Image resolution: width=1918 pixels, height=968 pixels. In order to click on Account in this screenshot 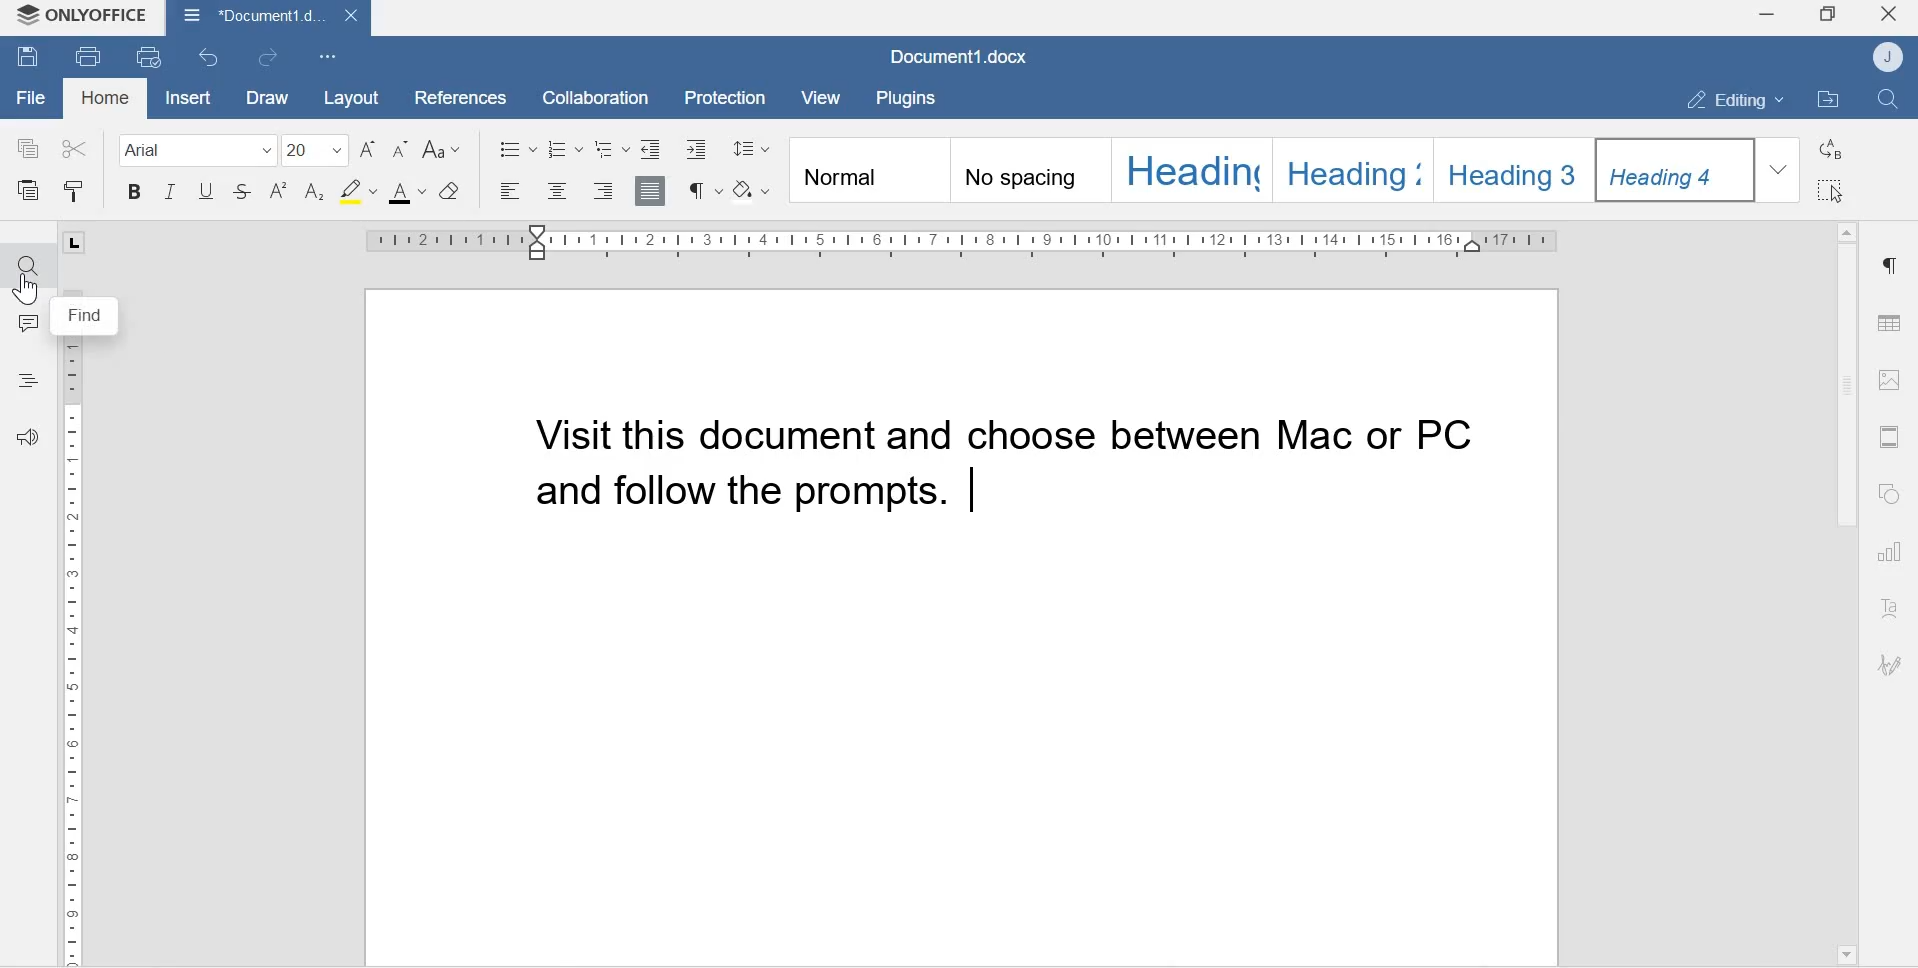, I will do `click(1891, 57)`.